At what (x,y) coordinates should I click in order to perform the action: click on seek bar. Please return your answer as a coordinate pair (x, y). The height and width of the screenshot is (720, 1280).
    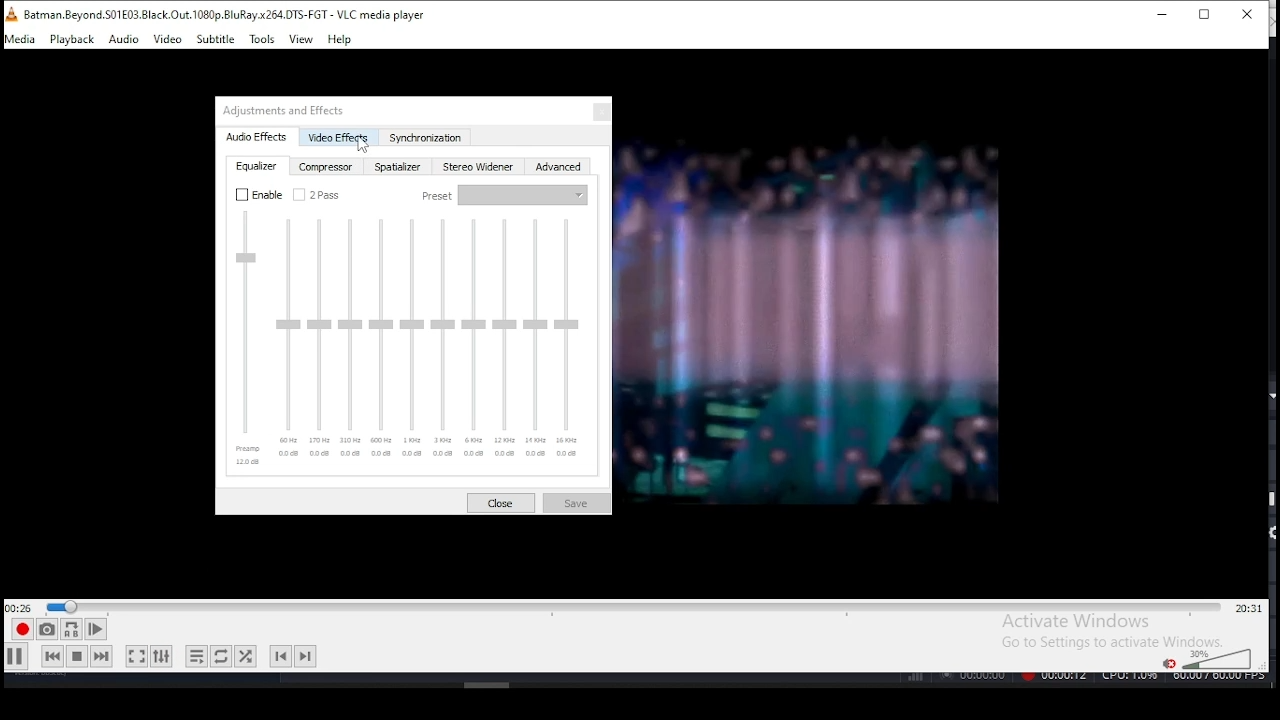
    Looking at the image, I should click on (633, 605).